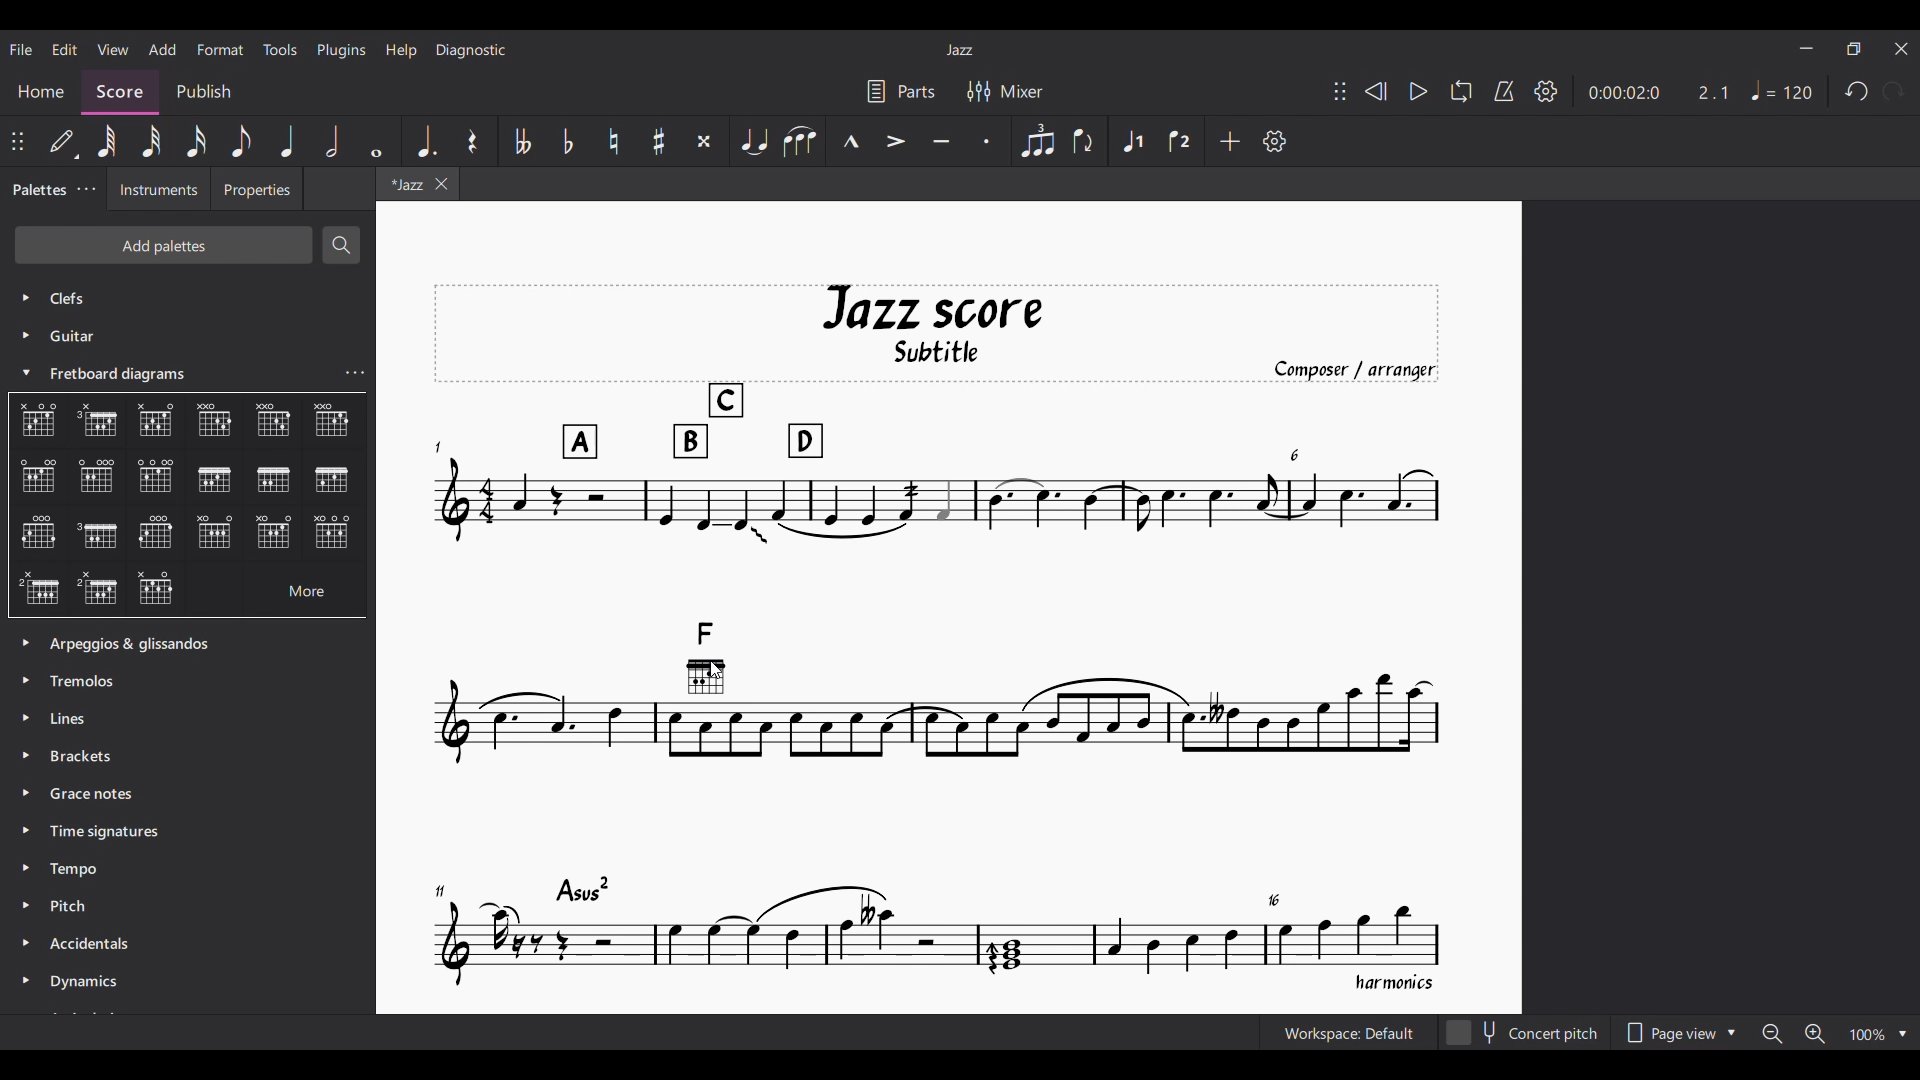  Describe the element at coordinates (37, 534) in the screenshot. I see `Chart 12` at that location.